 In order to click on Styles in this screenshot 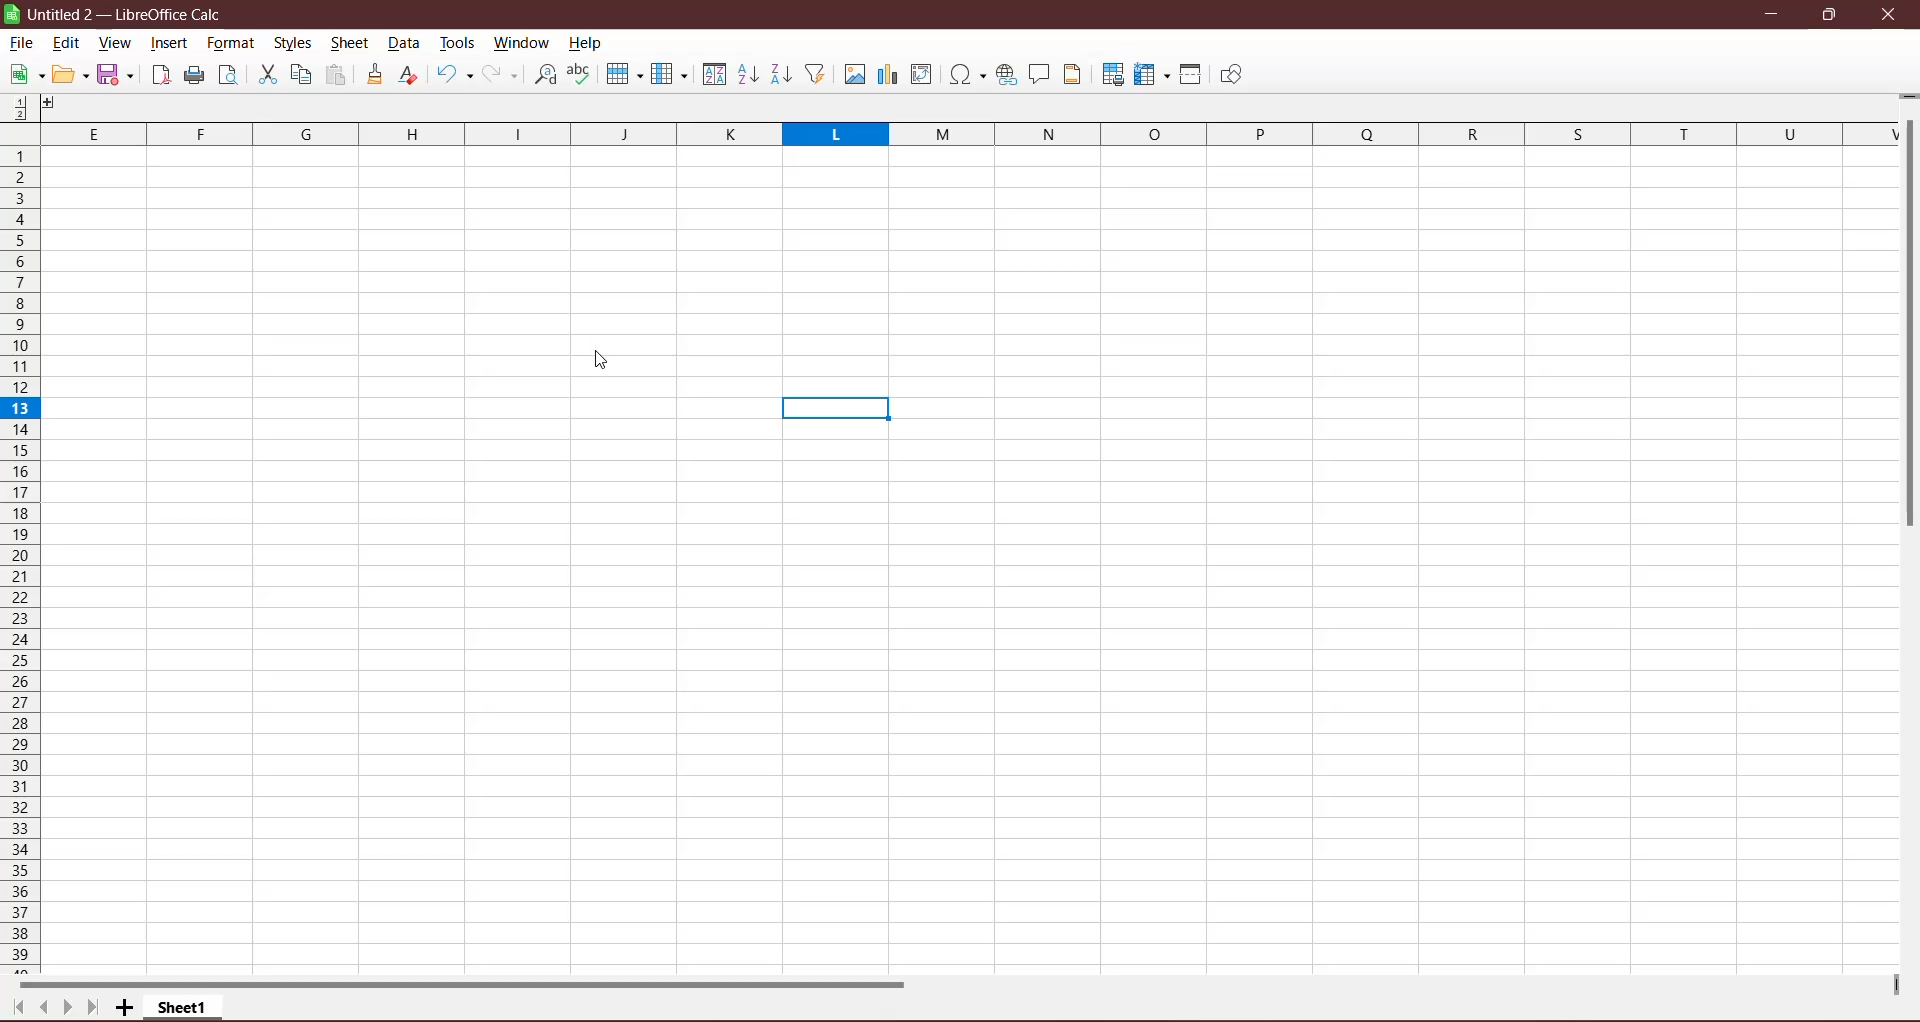, I will do `click(295, 44)`.